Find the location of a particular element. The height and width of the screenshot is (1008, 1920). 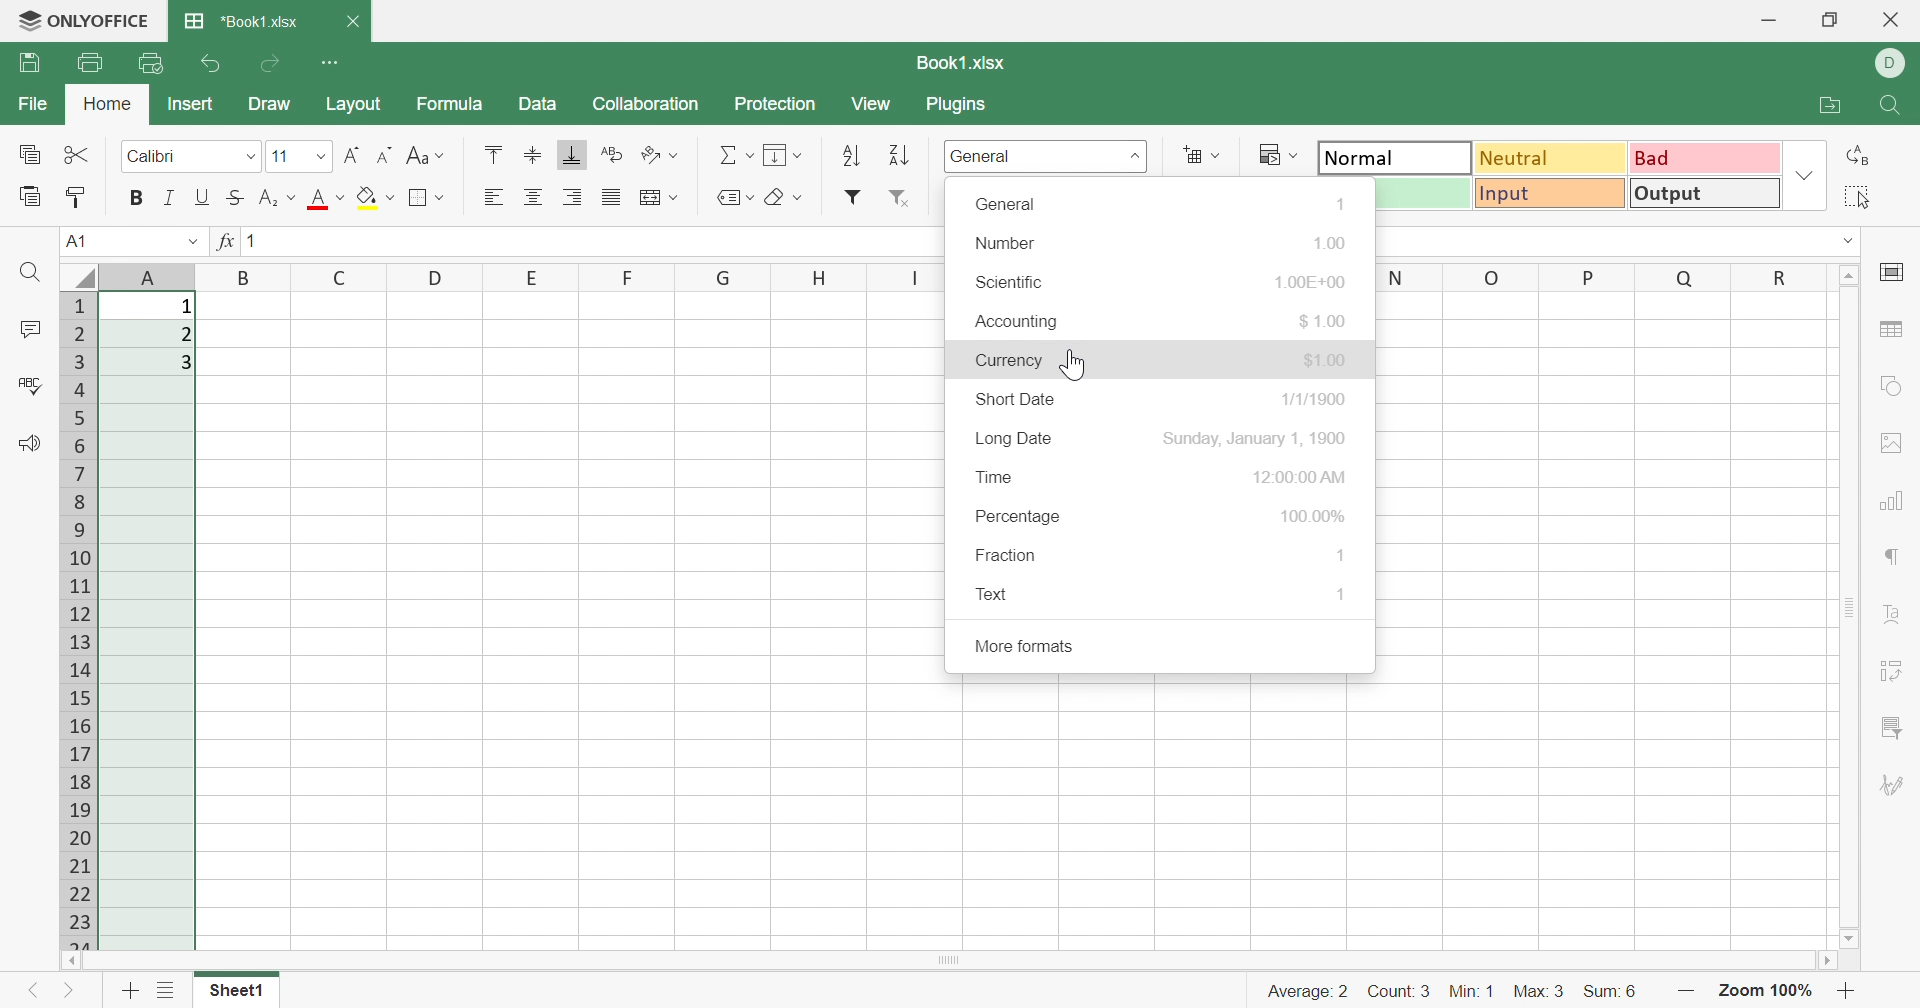

Count: 3 is located at coordinates (1401, 994).